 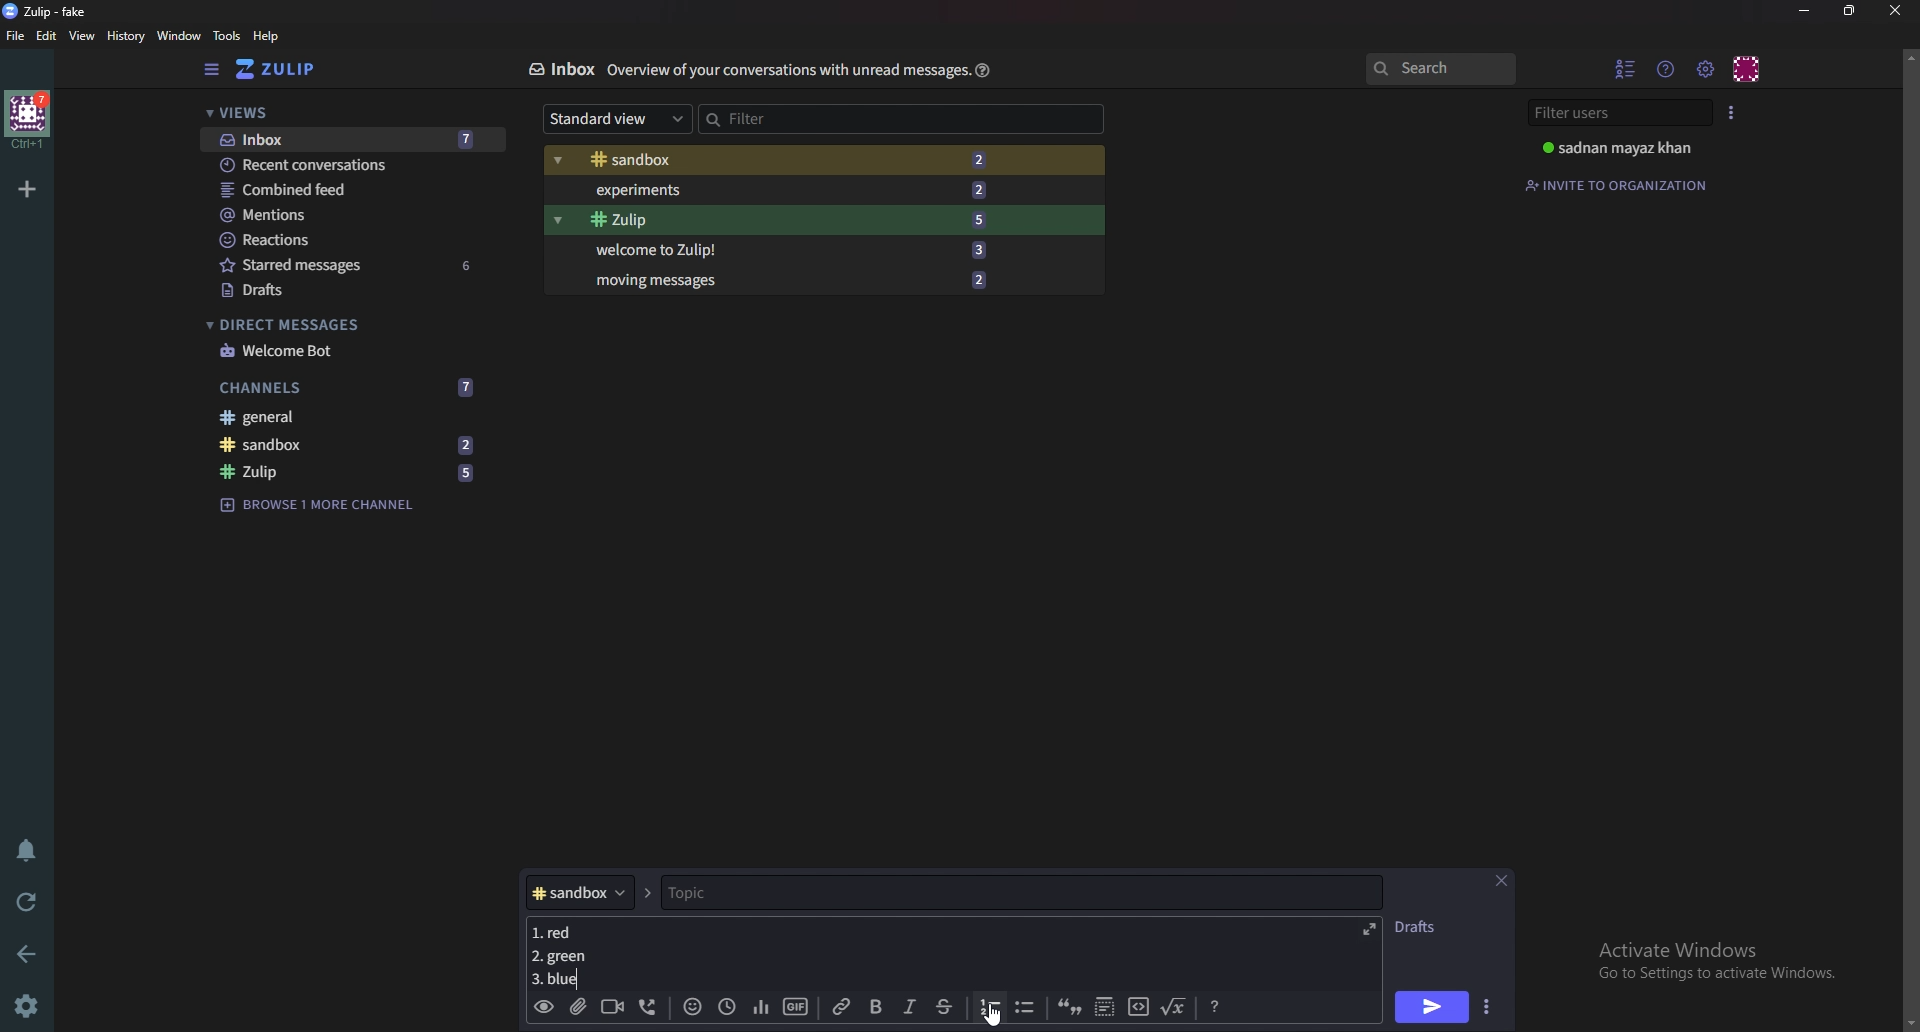 I want to click on Filter users, so click(x=1617, y=113).